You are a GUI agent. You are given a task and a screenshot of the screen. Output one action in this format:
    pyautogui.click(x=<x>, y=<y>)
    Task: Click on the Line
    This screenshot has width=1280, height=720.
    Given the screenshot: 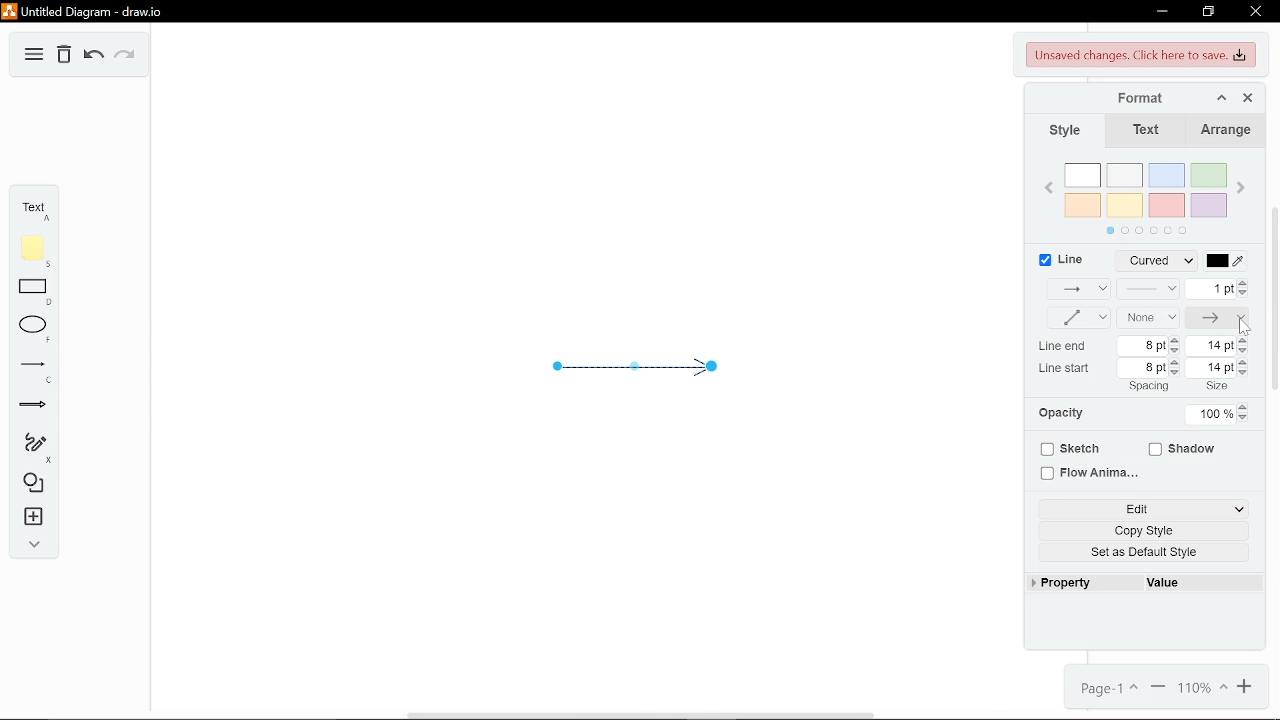 What is the action you would take?
    pyautogui.click(x=1063, y=260)
    